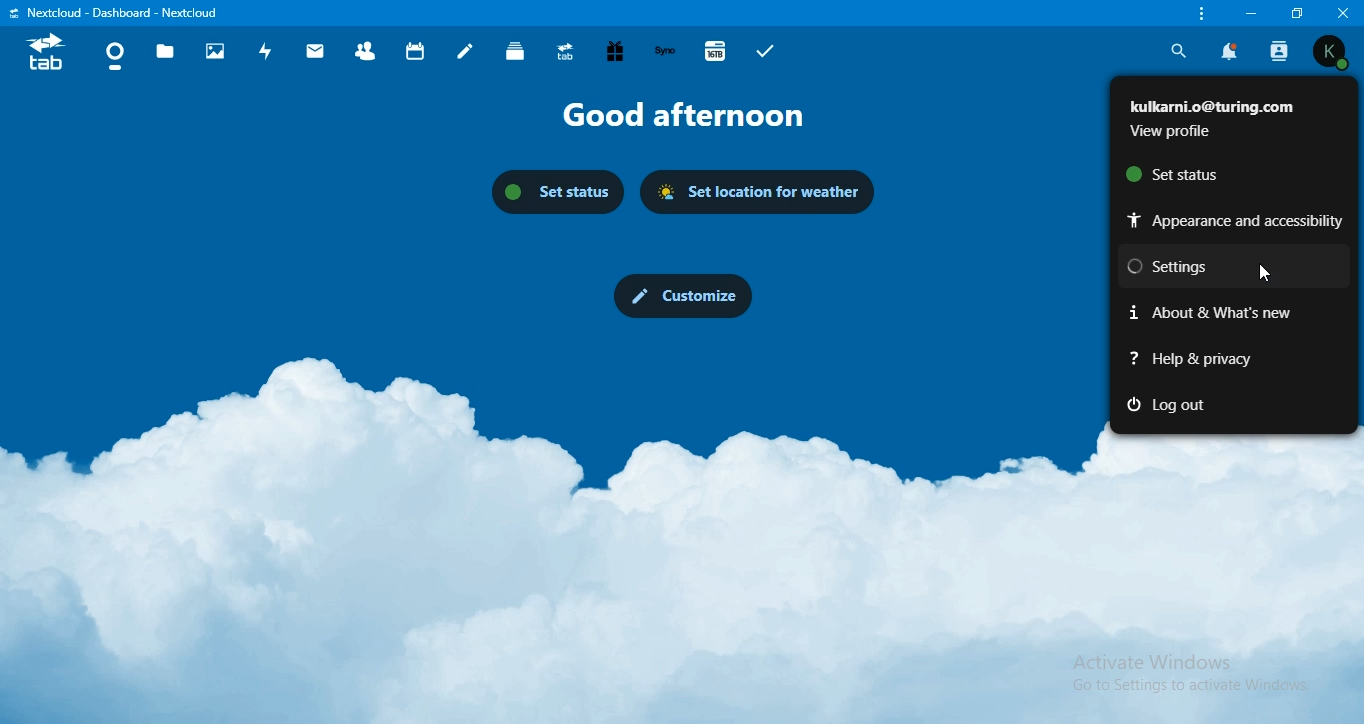 The image size is (1364, 724). I want to click on Cursor, so click(1264, 273).